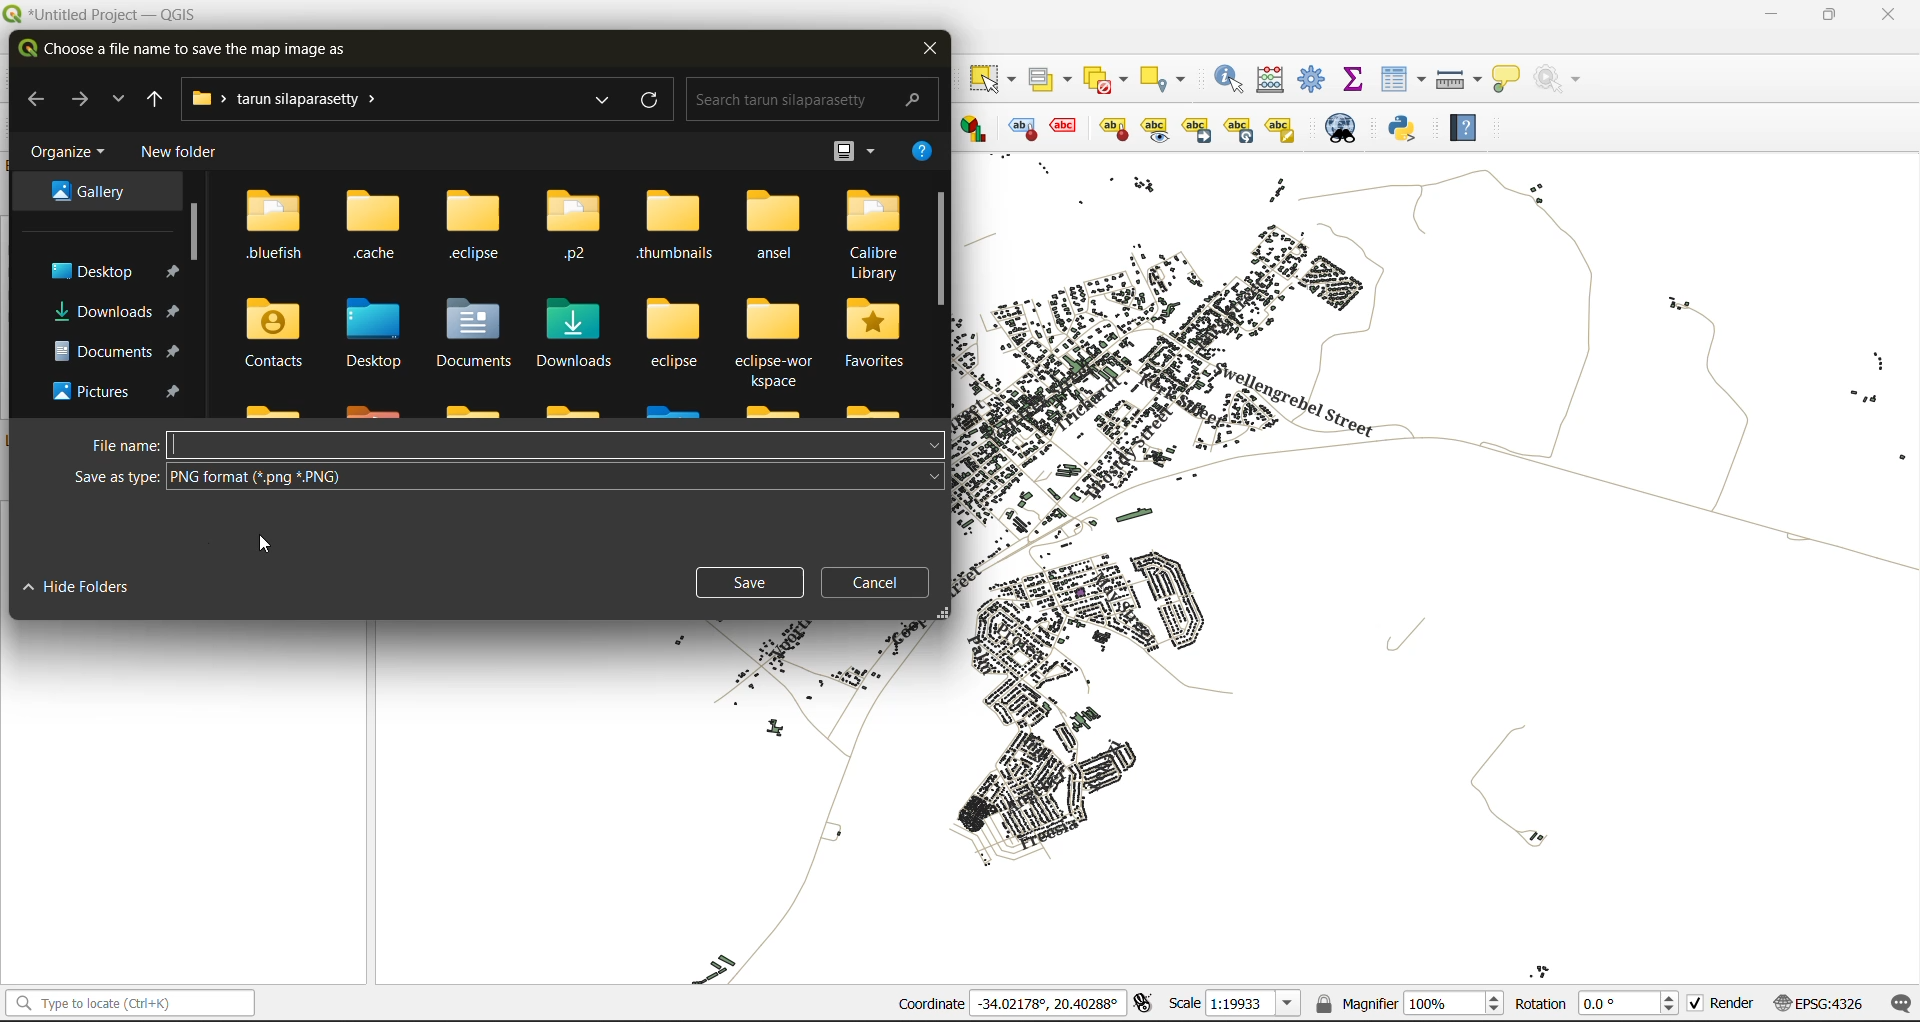 Image resolution: width=1920 pixels, height=1022 pixels. Describe the element at coordinates (918, 154) in the screenshot. I see `help` at that location.